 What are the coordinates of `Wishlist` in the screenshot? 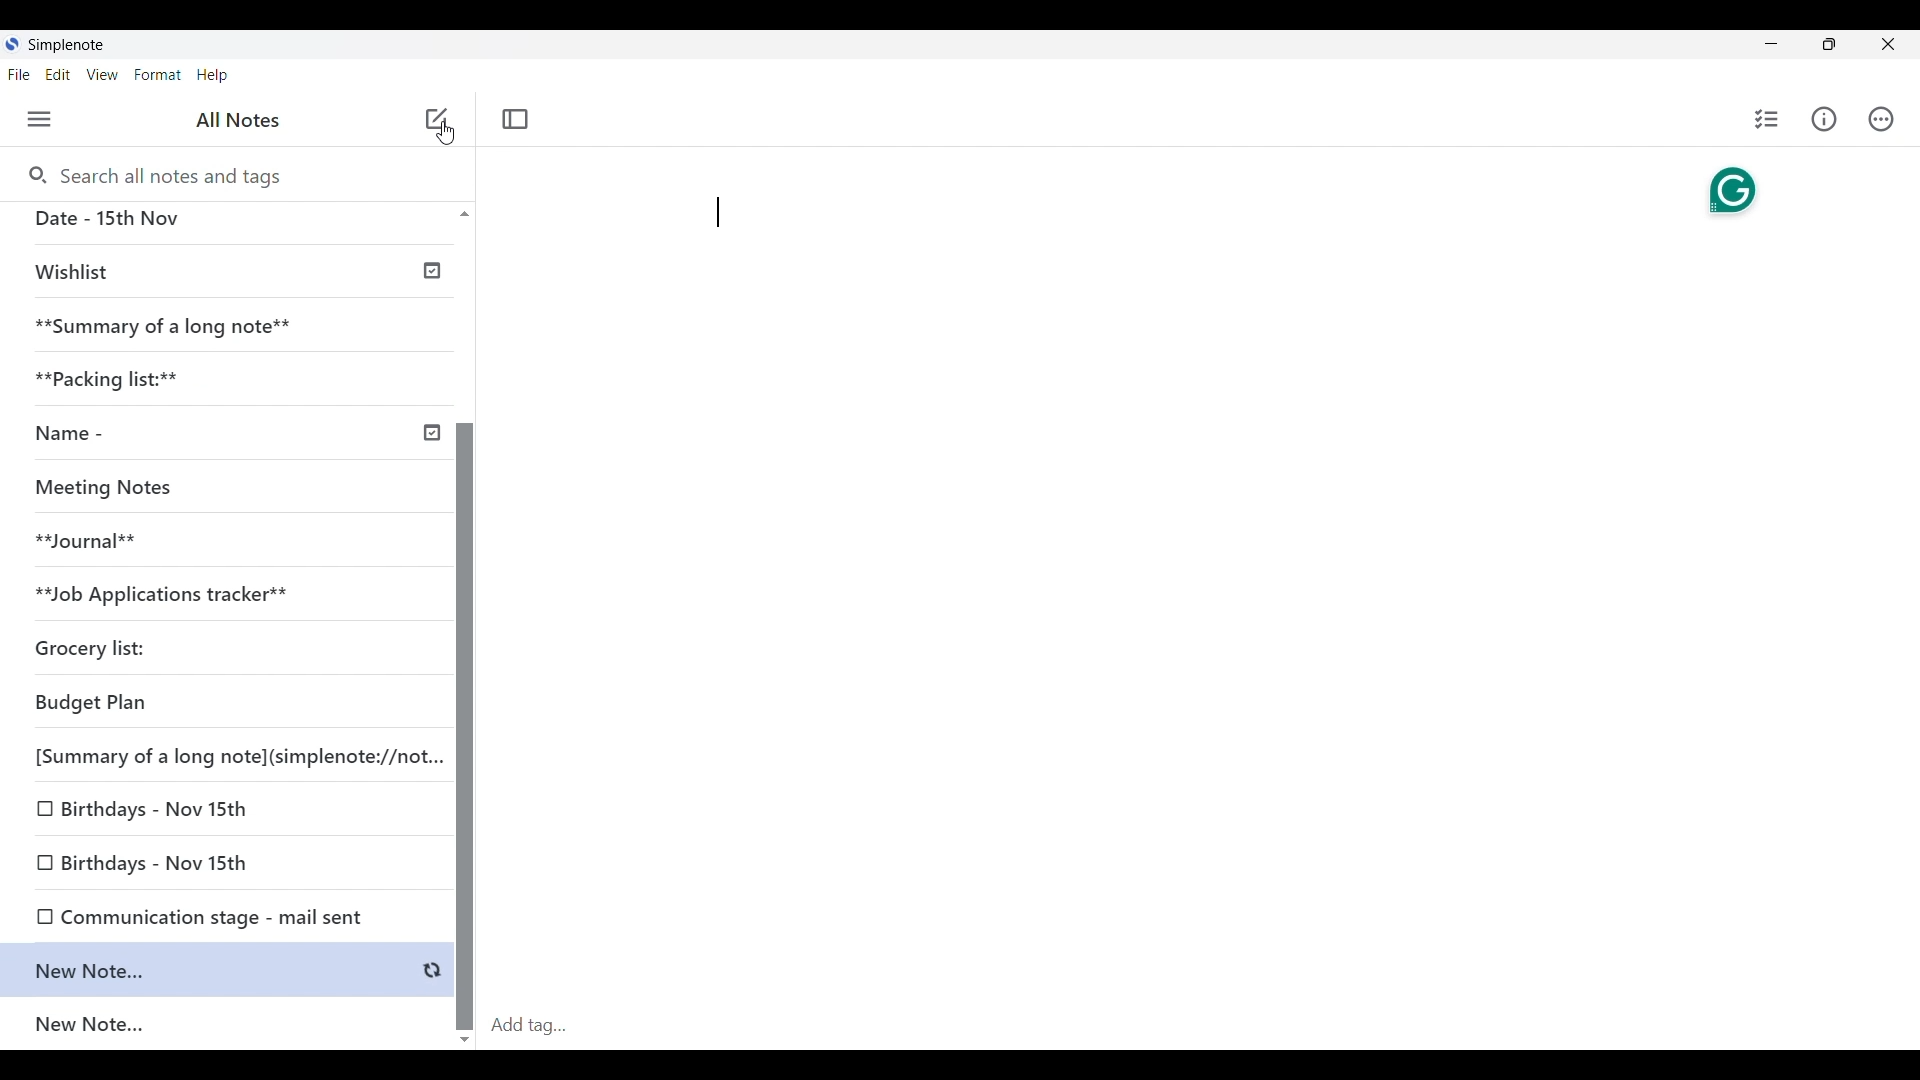 It's located at (232, 272).